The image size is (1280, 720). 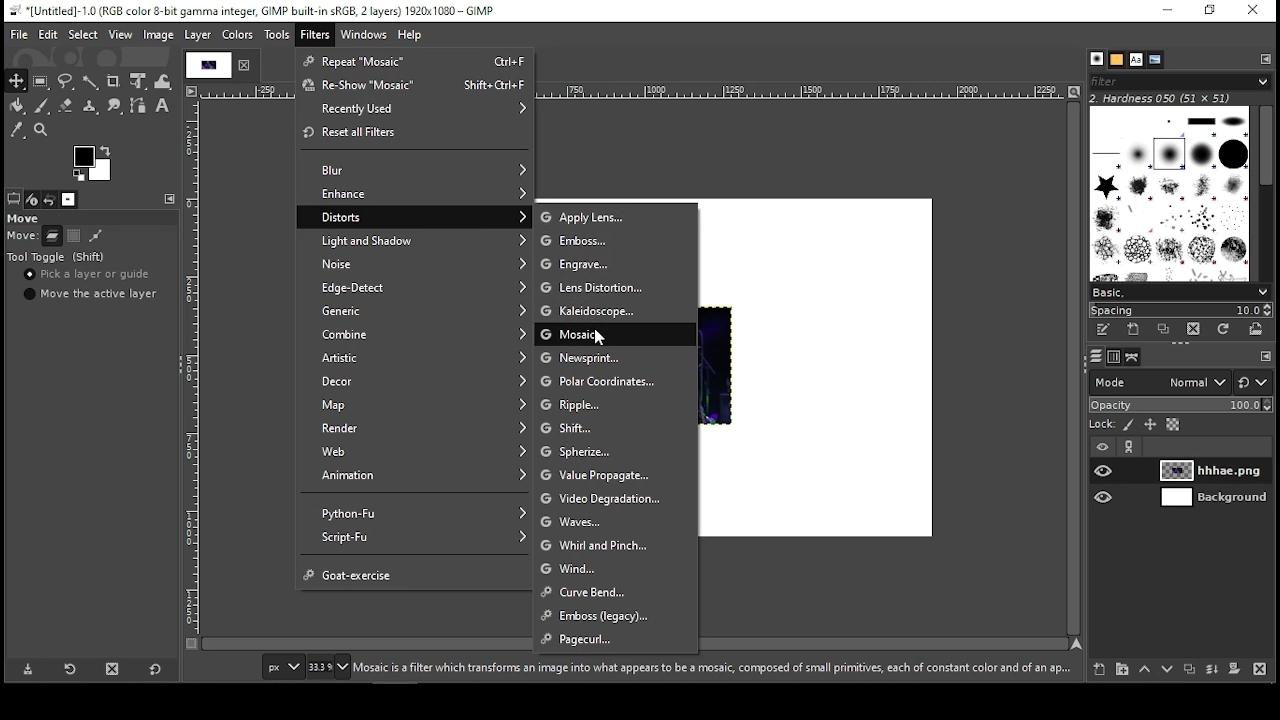 I want to click on image, so click(x=160, y=34).